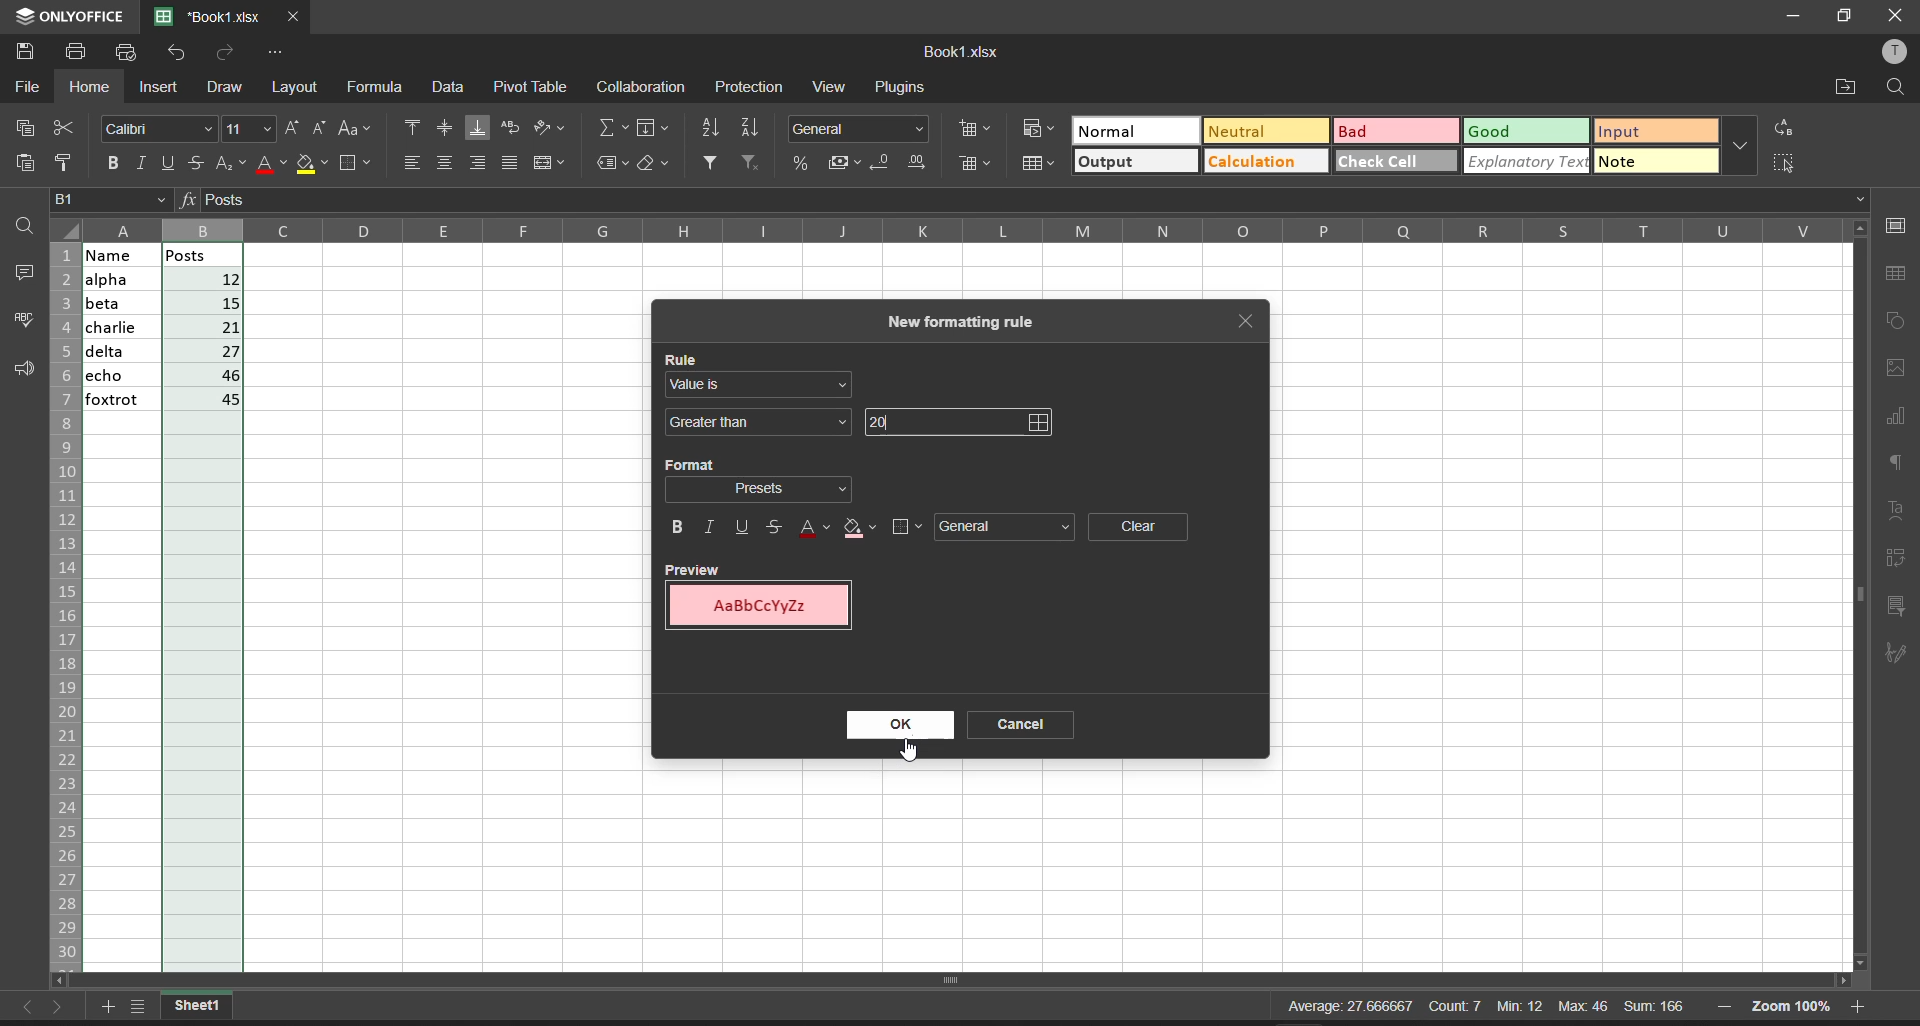 The width and height of the screenshot is (1920, 1026). Describe the element at coordinates (552, 163) in the screenshot. I see `merge and center` at that location.